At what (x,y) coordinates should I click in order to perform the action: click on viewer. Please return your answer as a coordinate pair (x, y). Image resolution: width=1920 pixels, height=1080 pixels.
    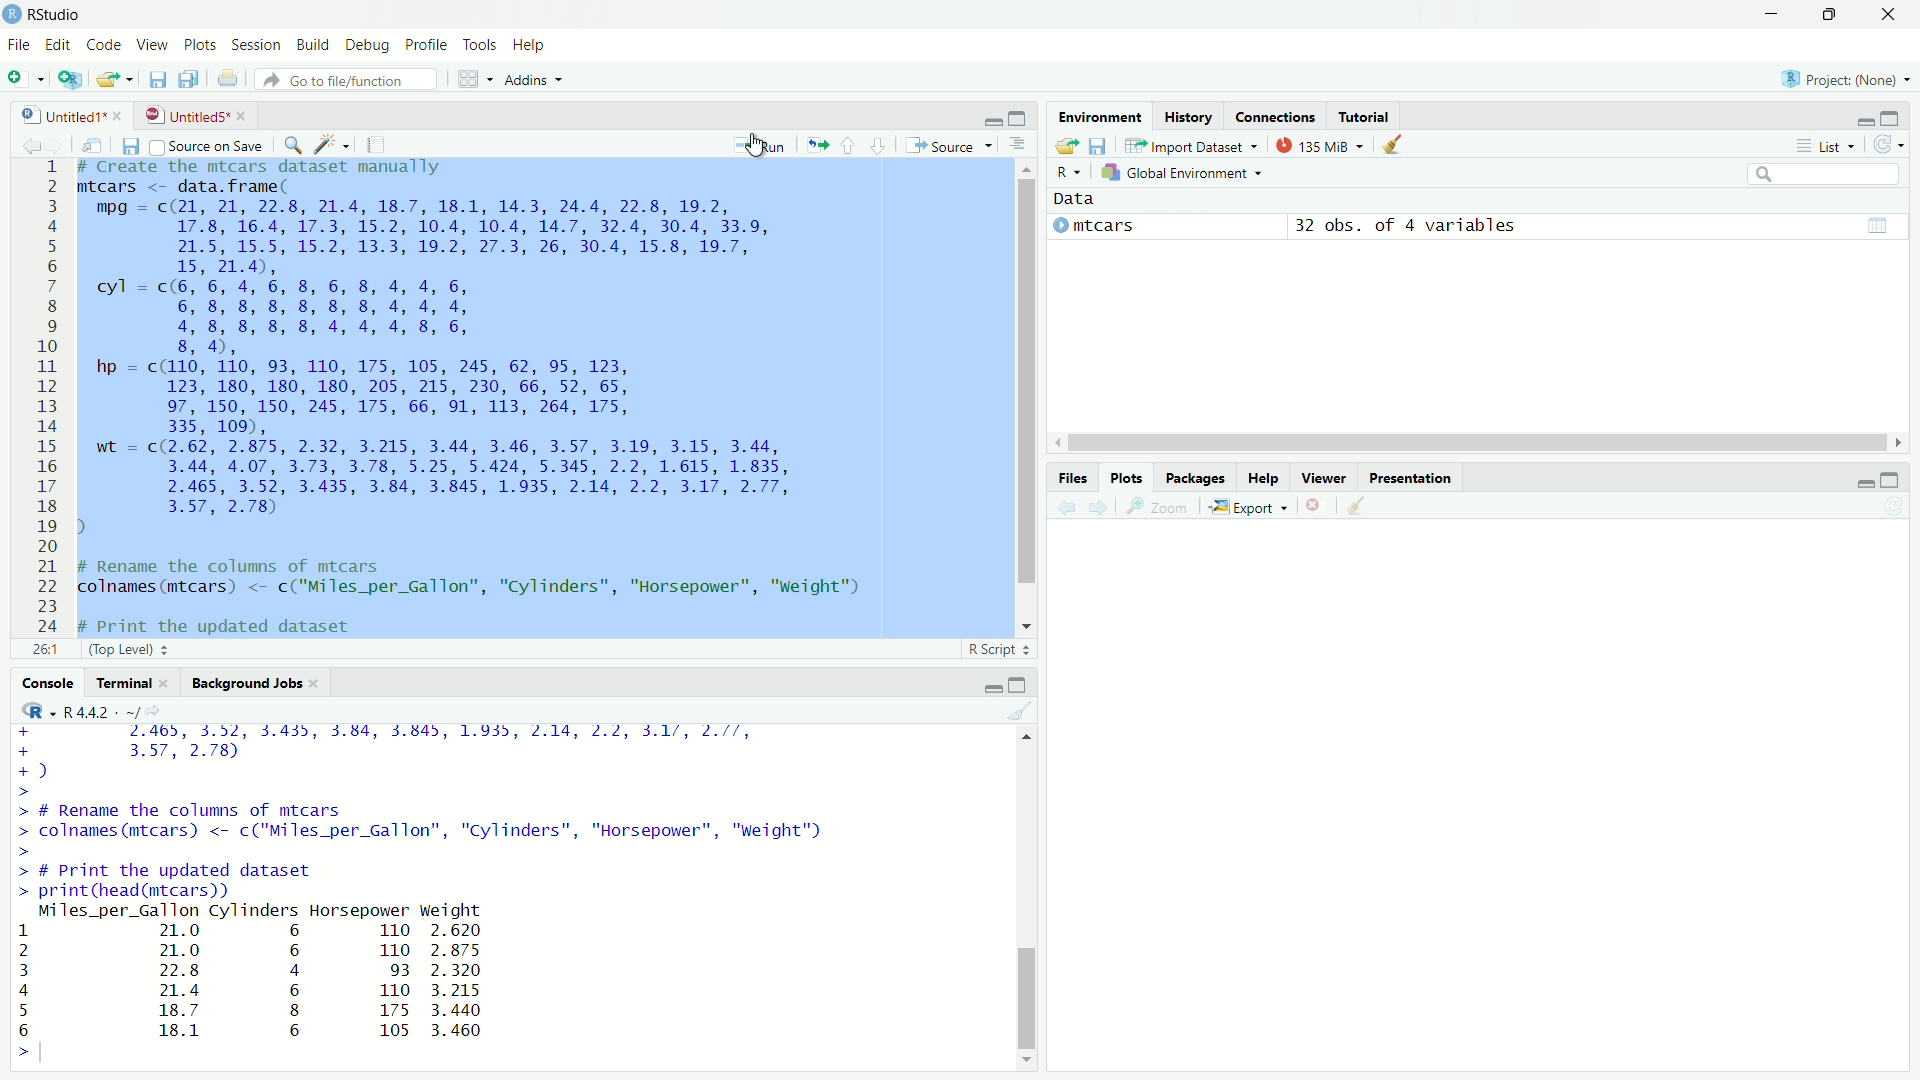
    Looking at the image, I should click on (1325, 479).